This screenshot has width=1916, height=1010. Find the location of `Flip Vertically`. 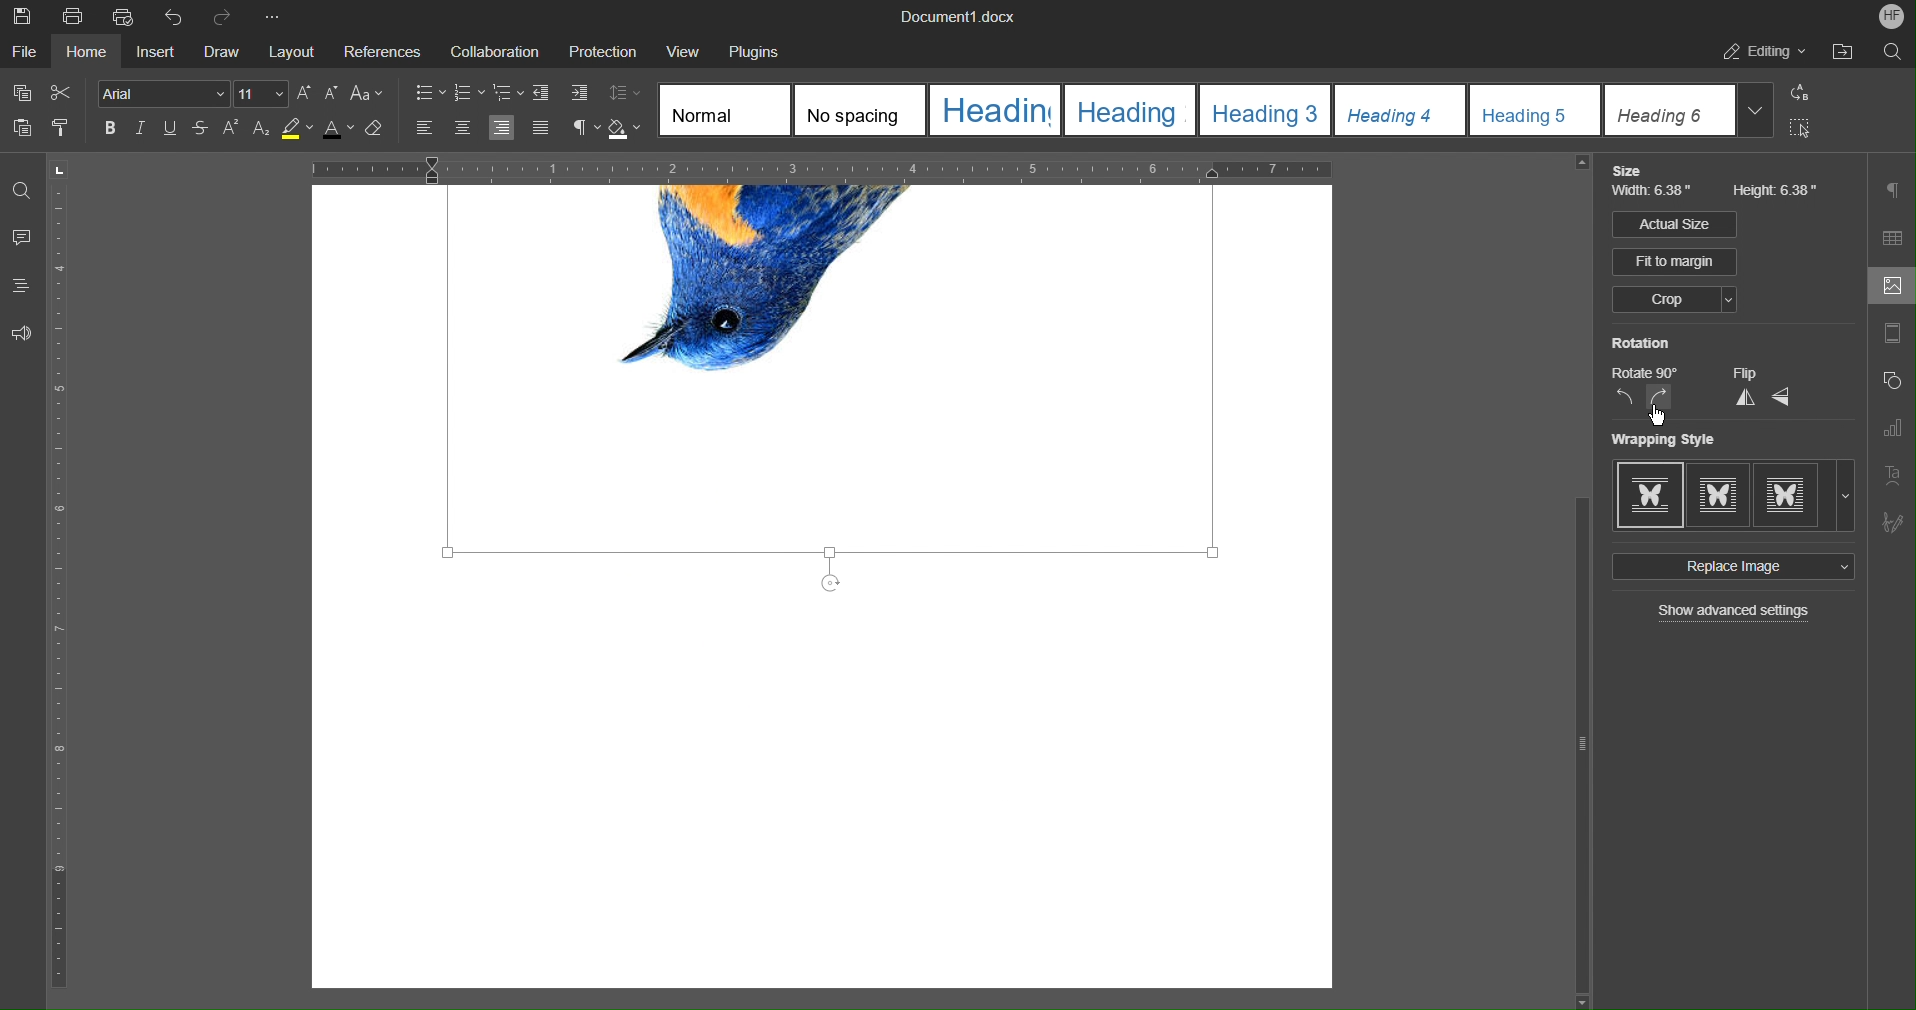

Flip Vertically is located at coordinates (1744, 398).